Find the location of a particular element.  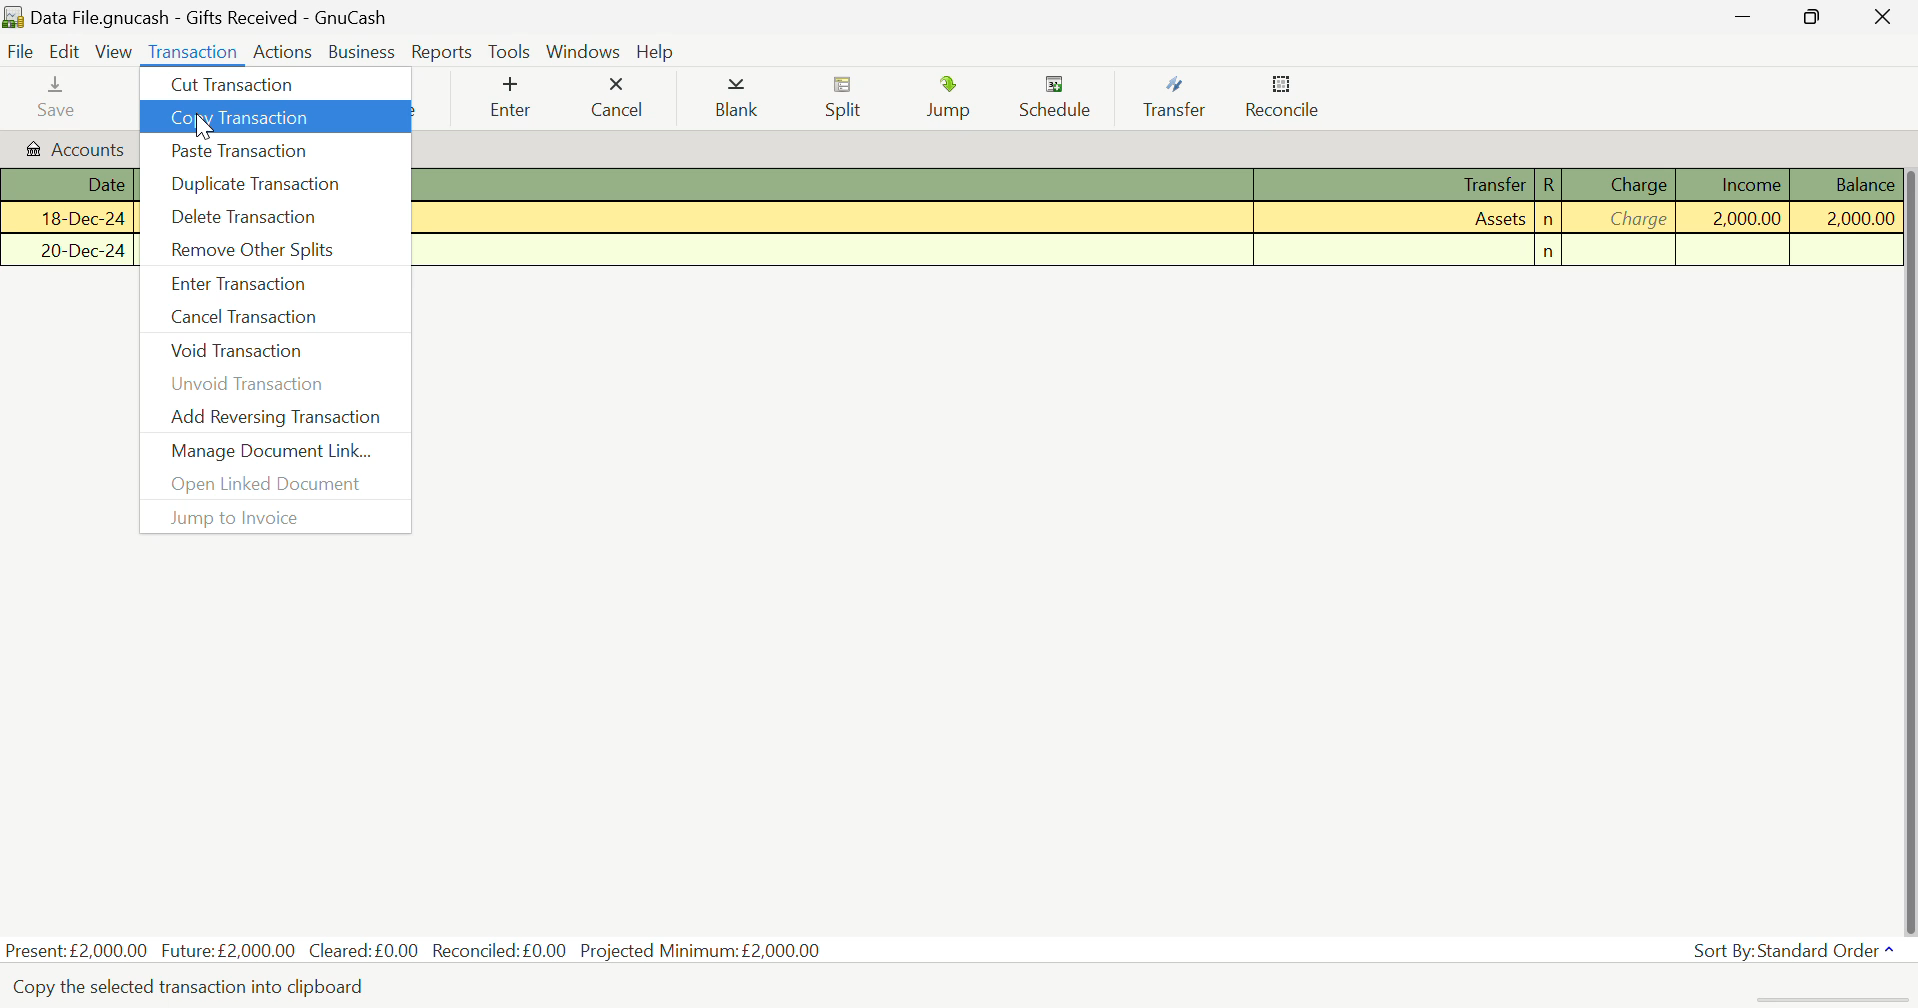

Jump is located at coordinates (955, 97).